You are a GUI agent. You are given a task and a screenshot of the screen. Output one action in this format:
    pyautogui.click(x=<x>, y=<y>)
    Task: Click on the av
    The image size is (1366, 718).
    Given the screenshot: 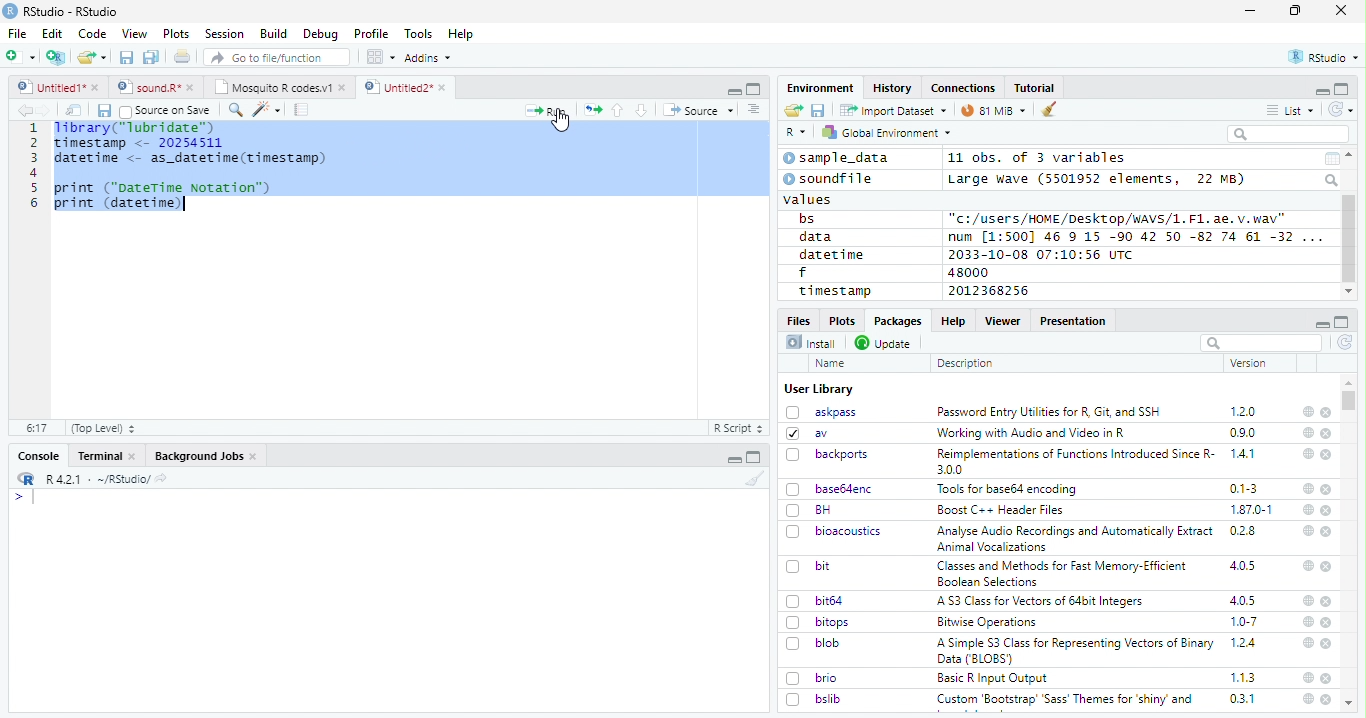 What is the action you would take?
    pyautogui.click(x=807, y=432)
    